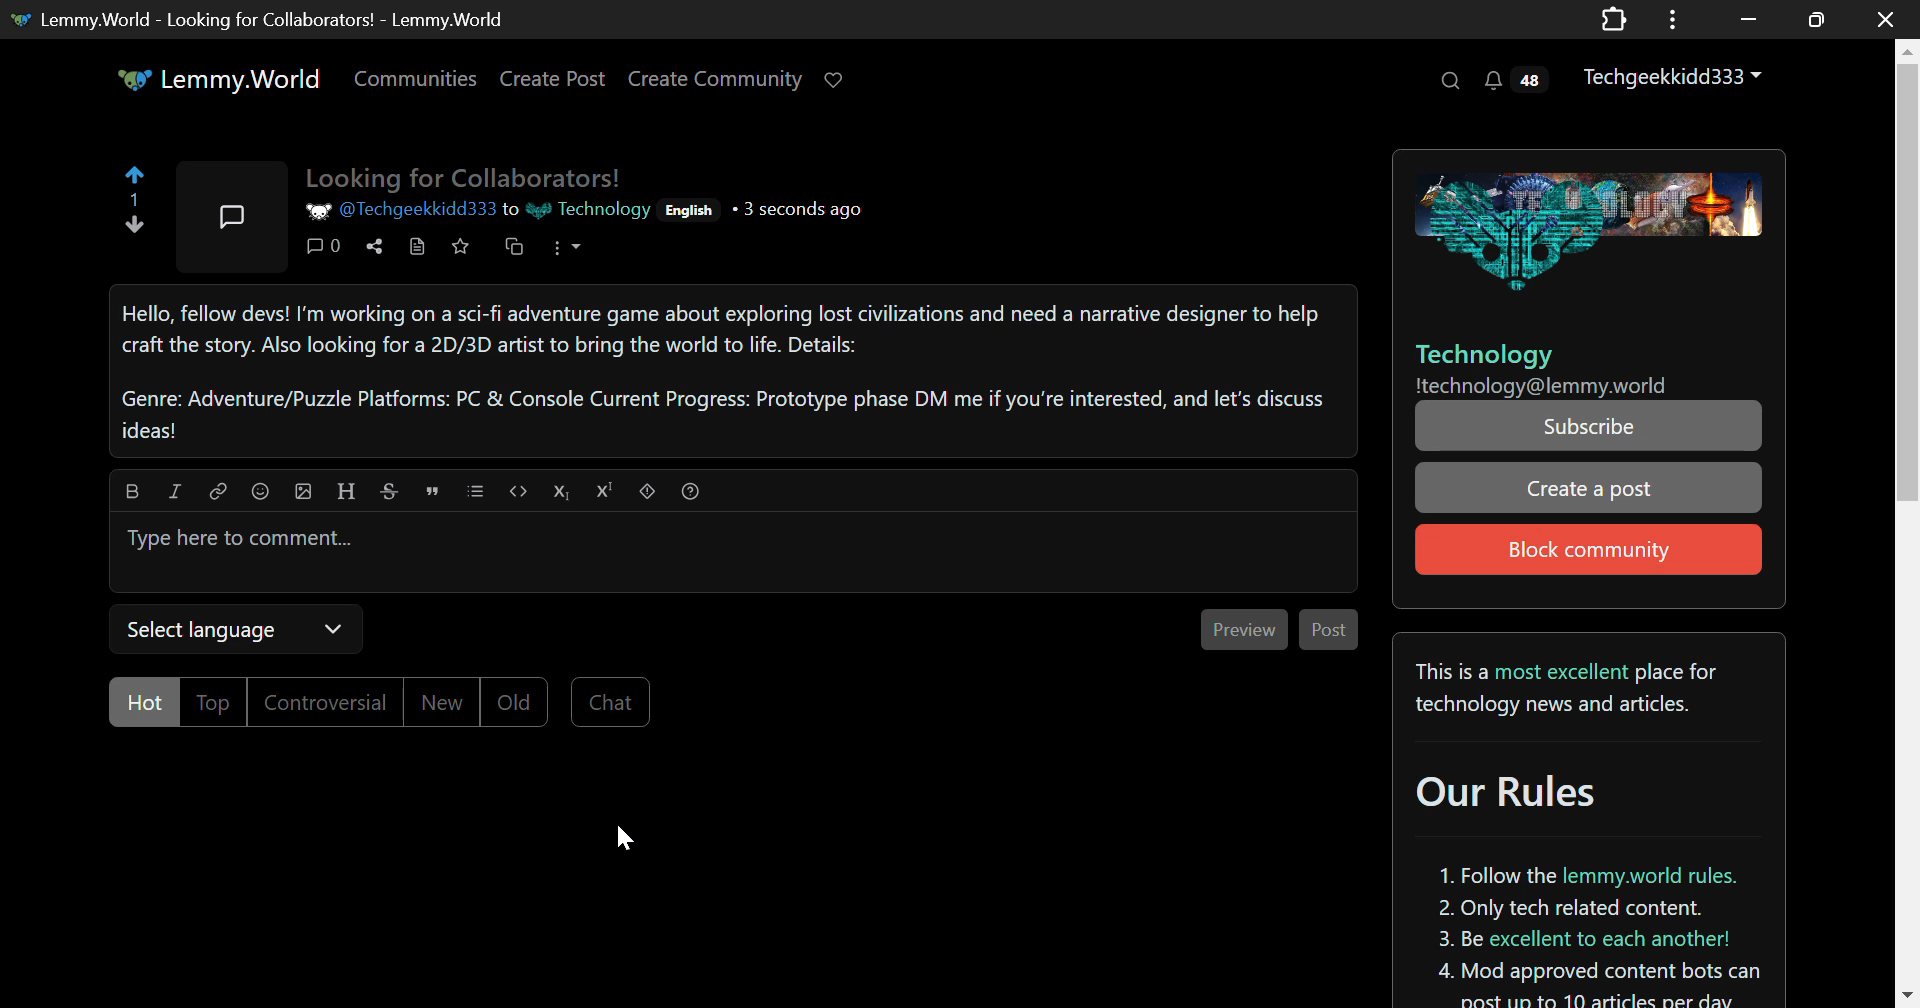  I want to click on Looking for Collaborators!, so click(474, 175).